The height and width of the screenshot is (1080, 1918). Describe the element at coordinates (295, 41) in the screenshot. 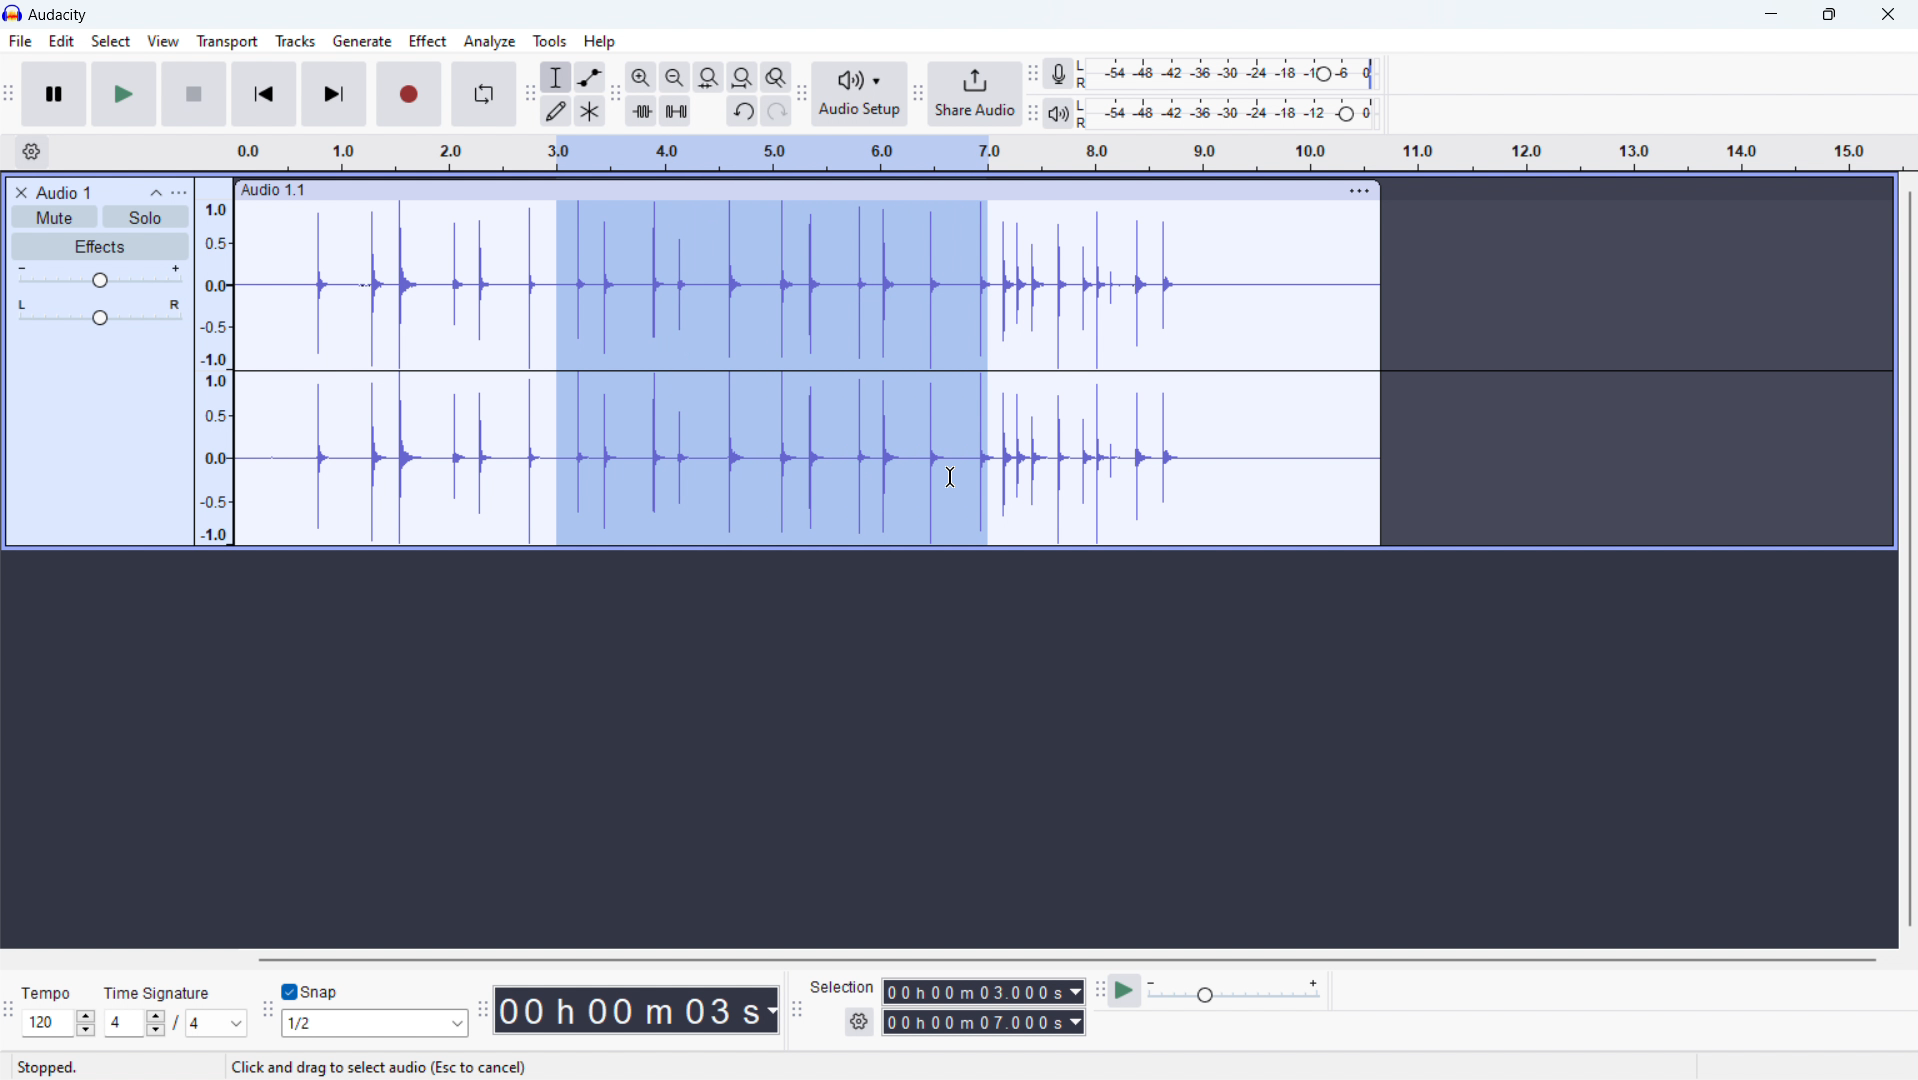

I see `tracks` at that location.